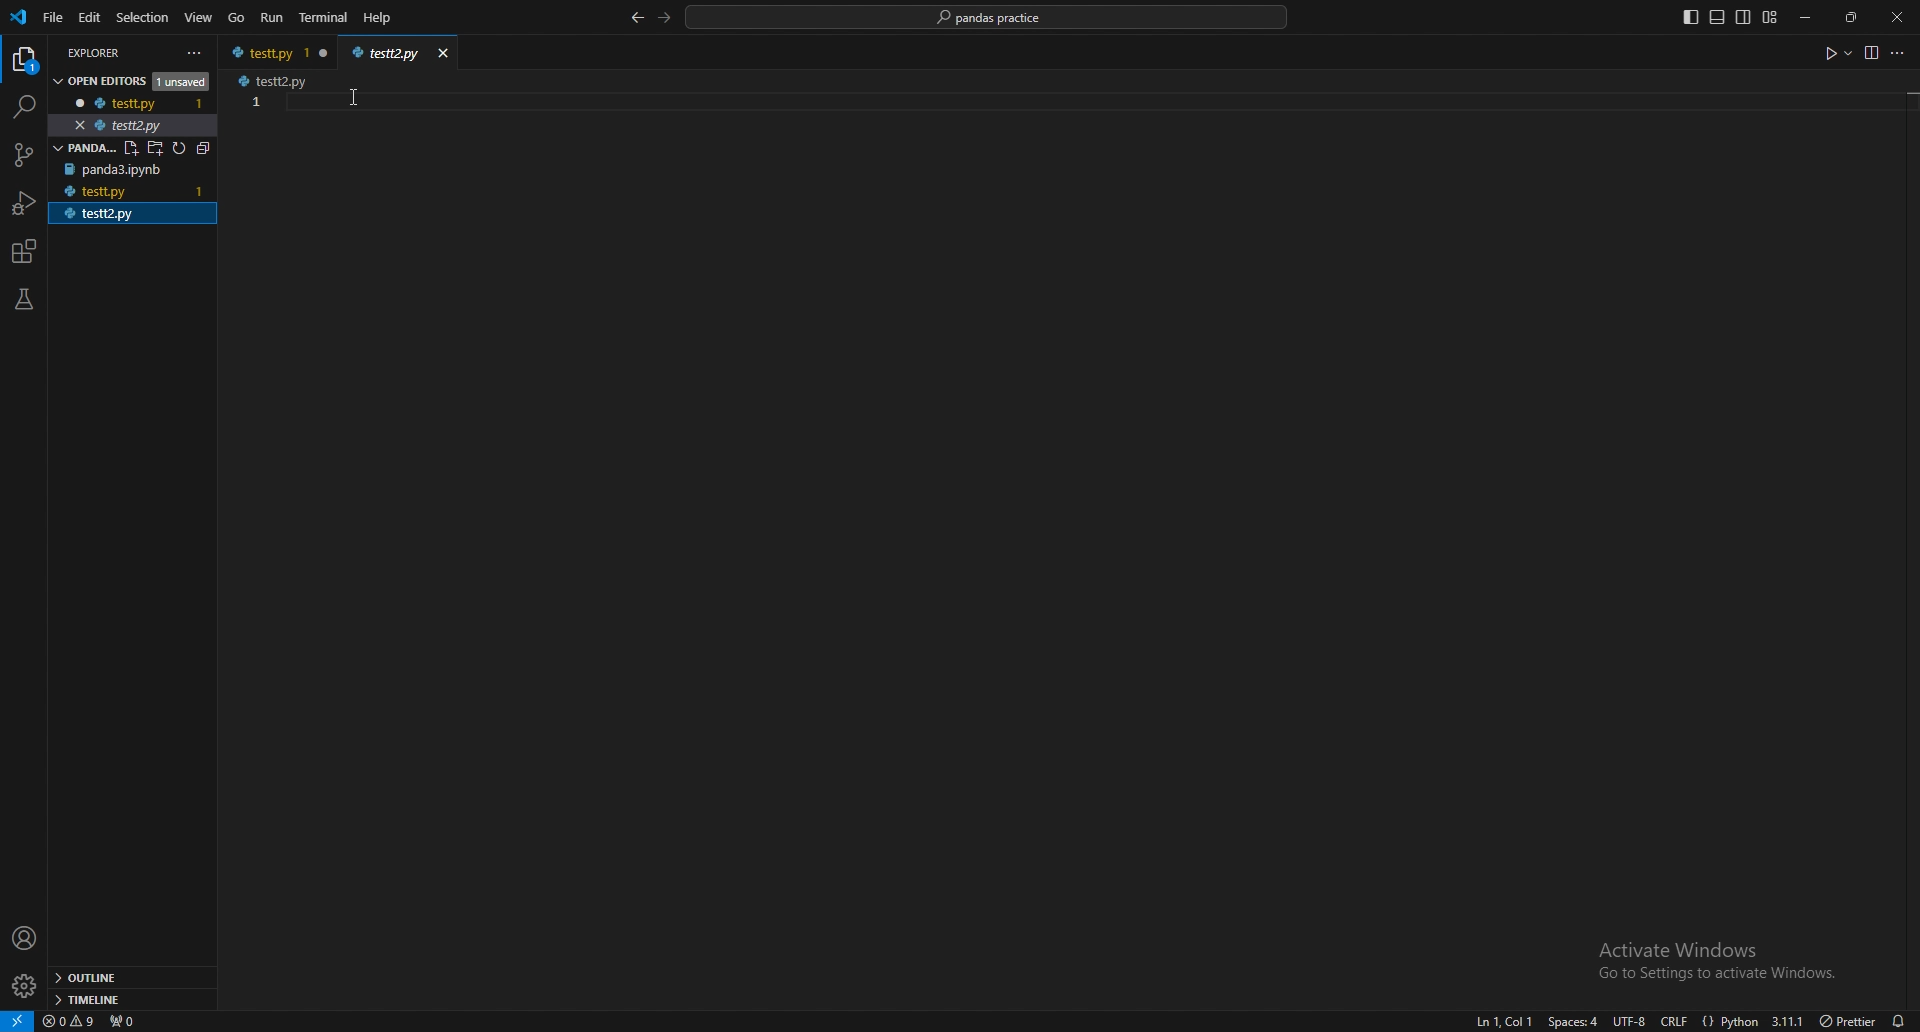 Image resolution: width=1920 pixels, height=1032 pixels. I want to click on run, so click(274, 18).